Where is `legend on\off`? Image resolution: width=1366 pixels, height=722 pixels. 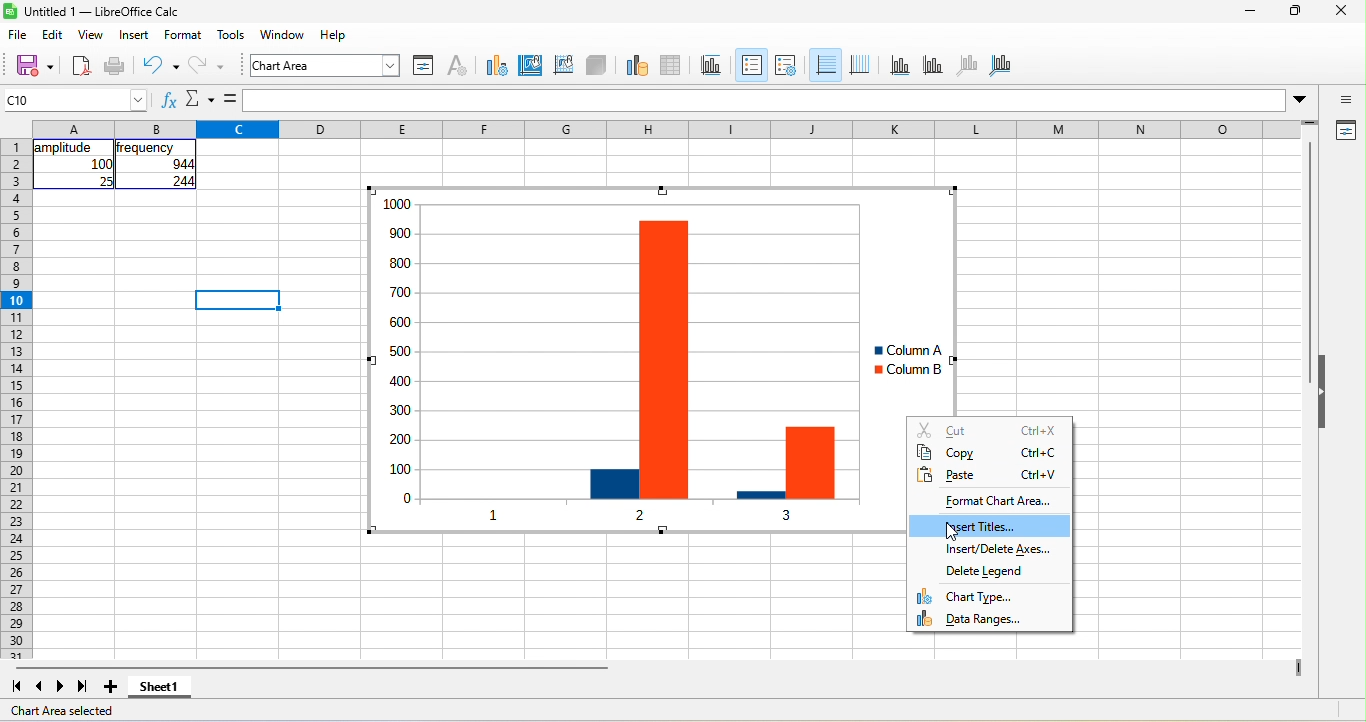 legend on\off is located at coordinates (752, 65).